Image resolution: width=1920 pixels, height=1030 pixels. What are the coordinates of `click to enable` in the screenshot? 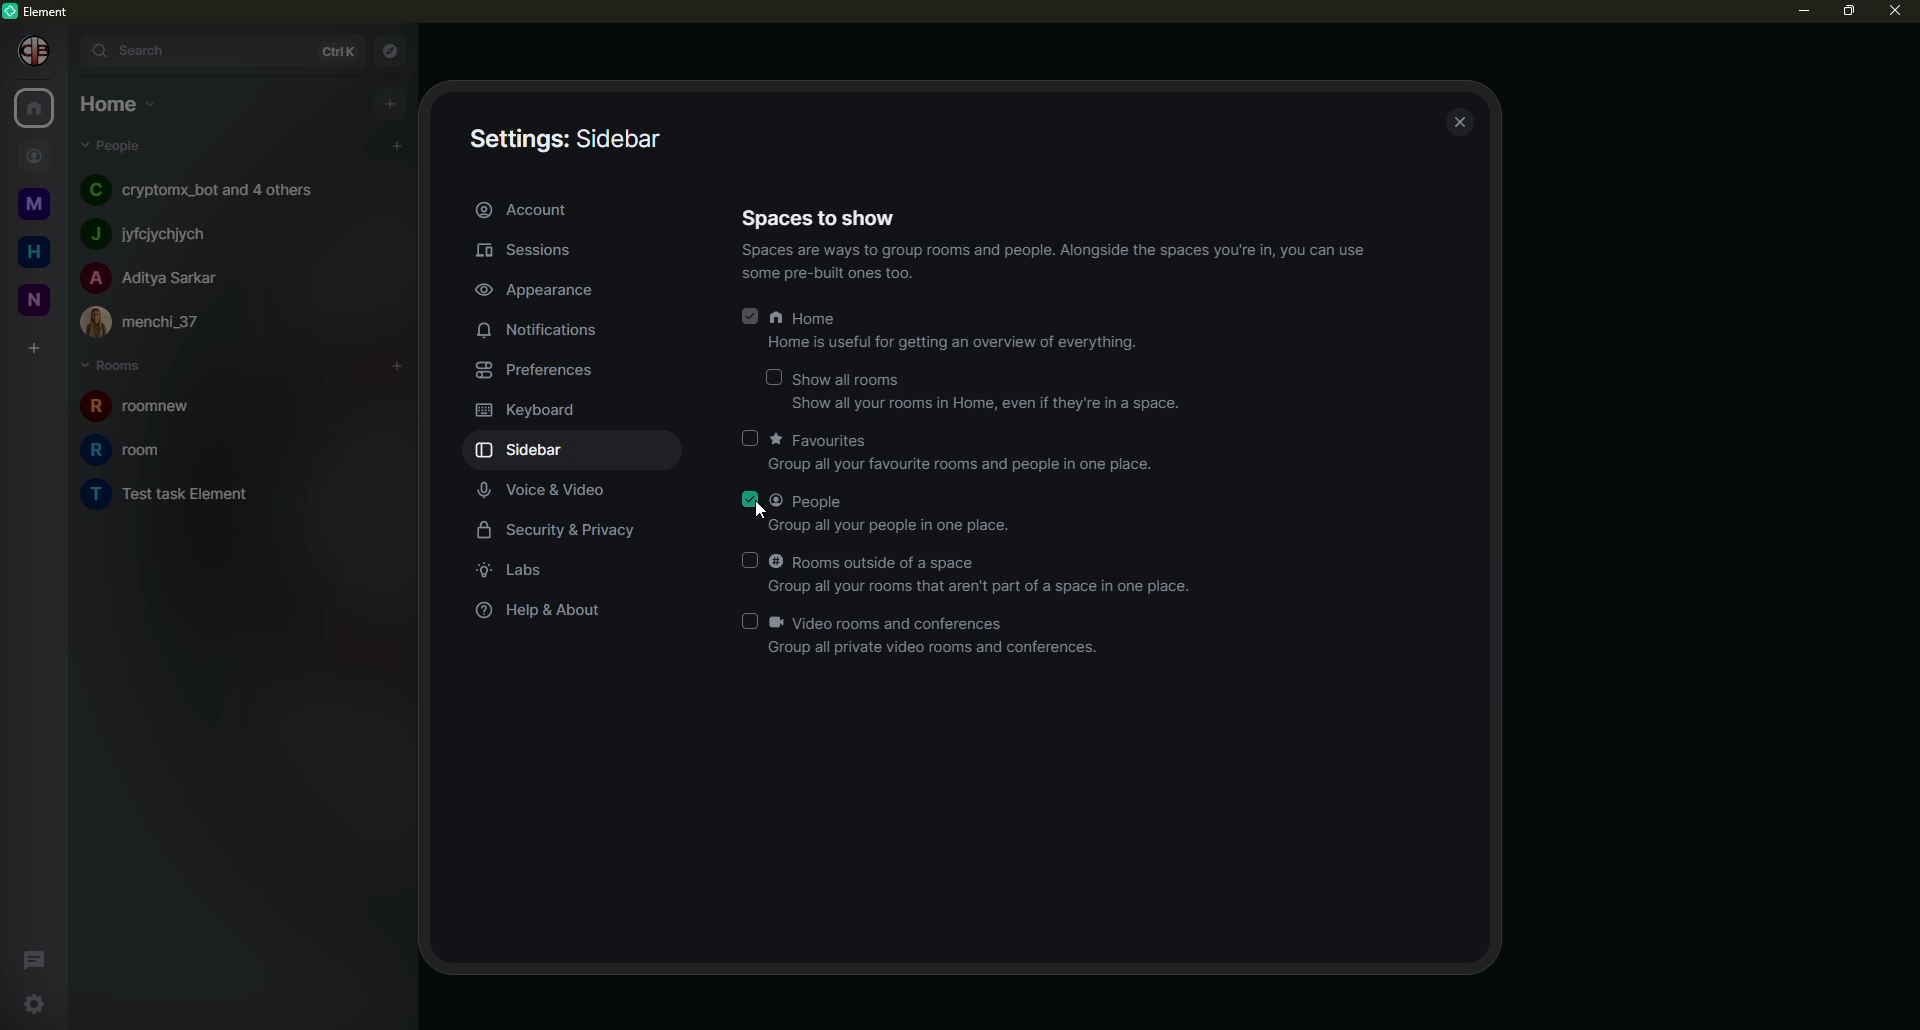 It's located at (754, 559).